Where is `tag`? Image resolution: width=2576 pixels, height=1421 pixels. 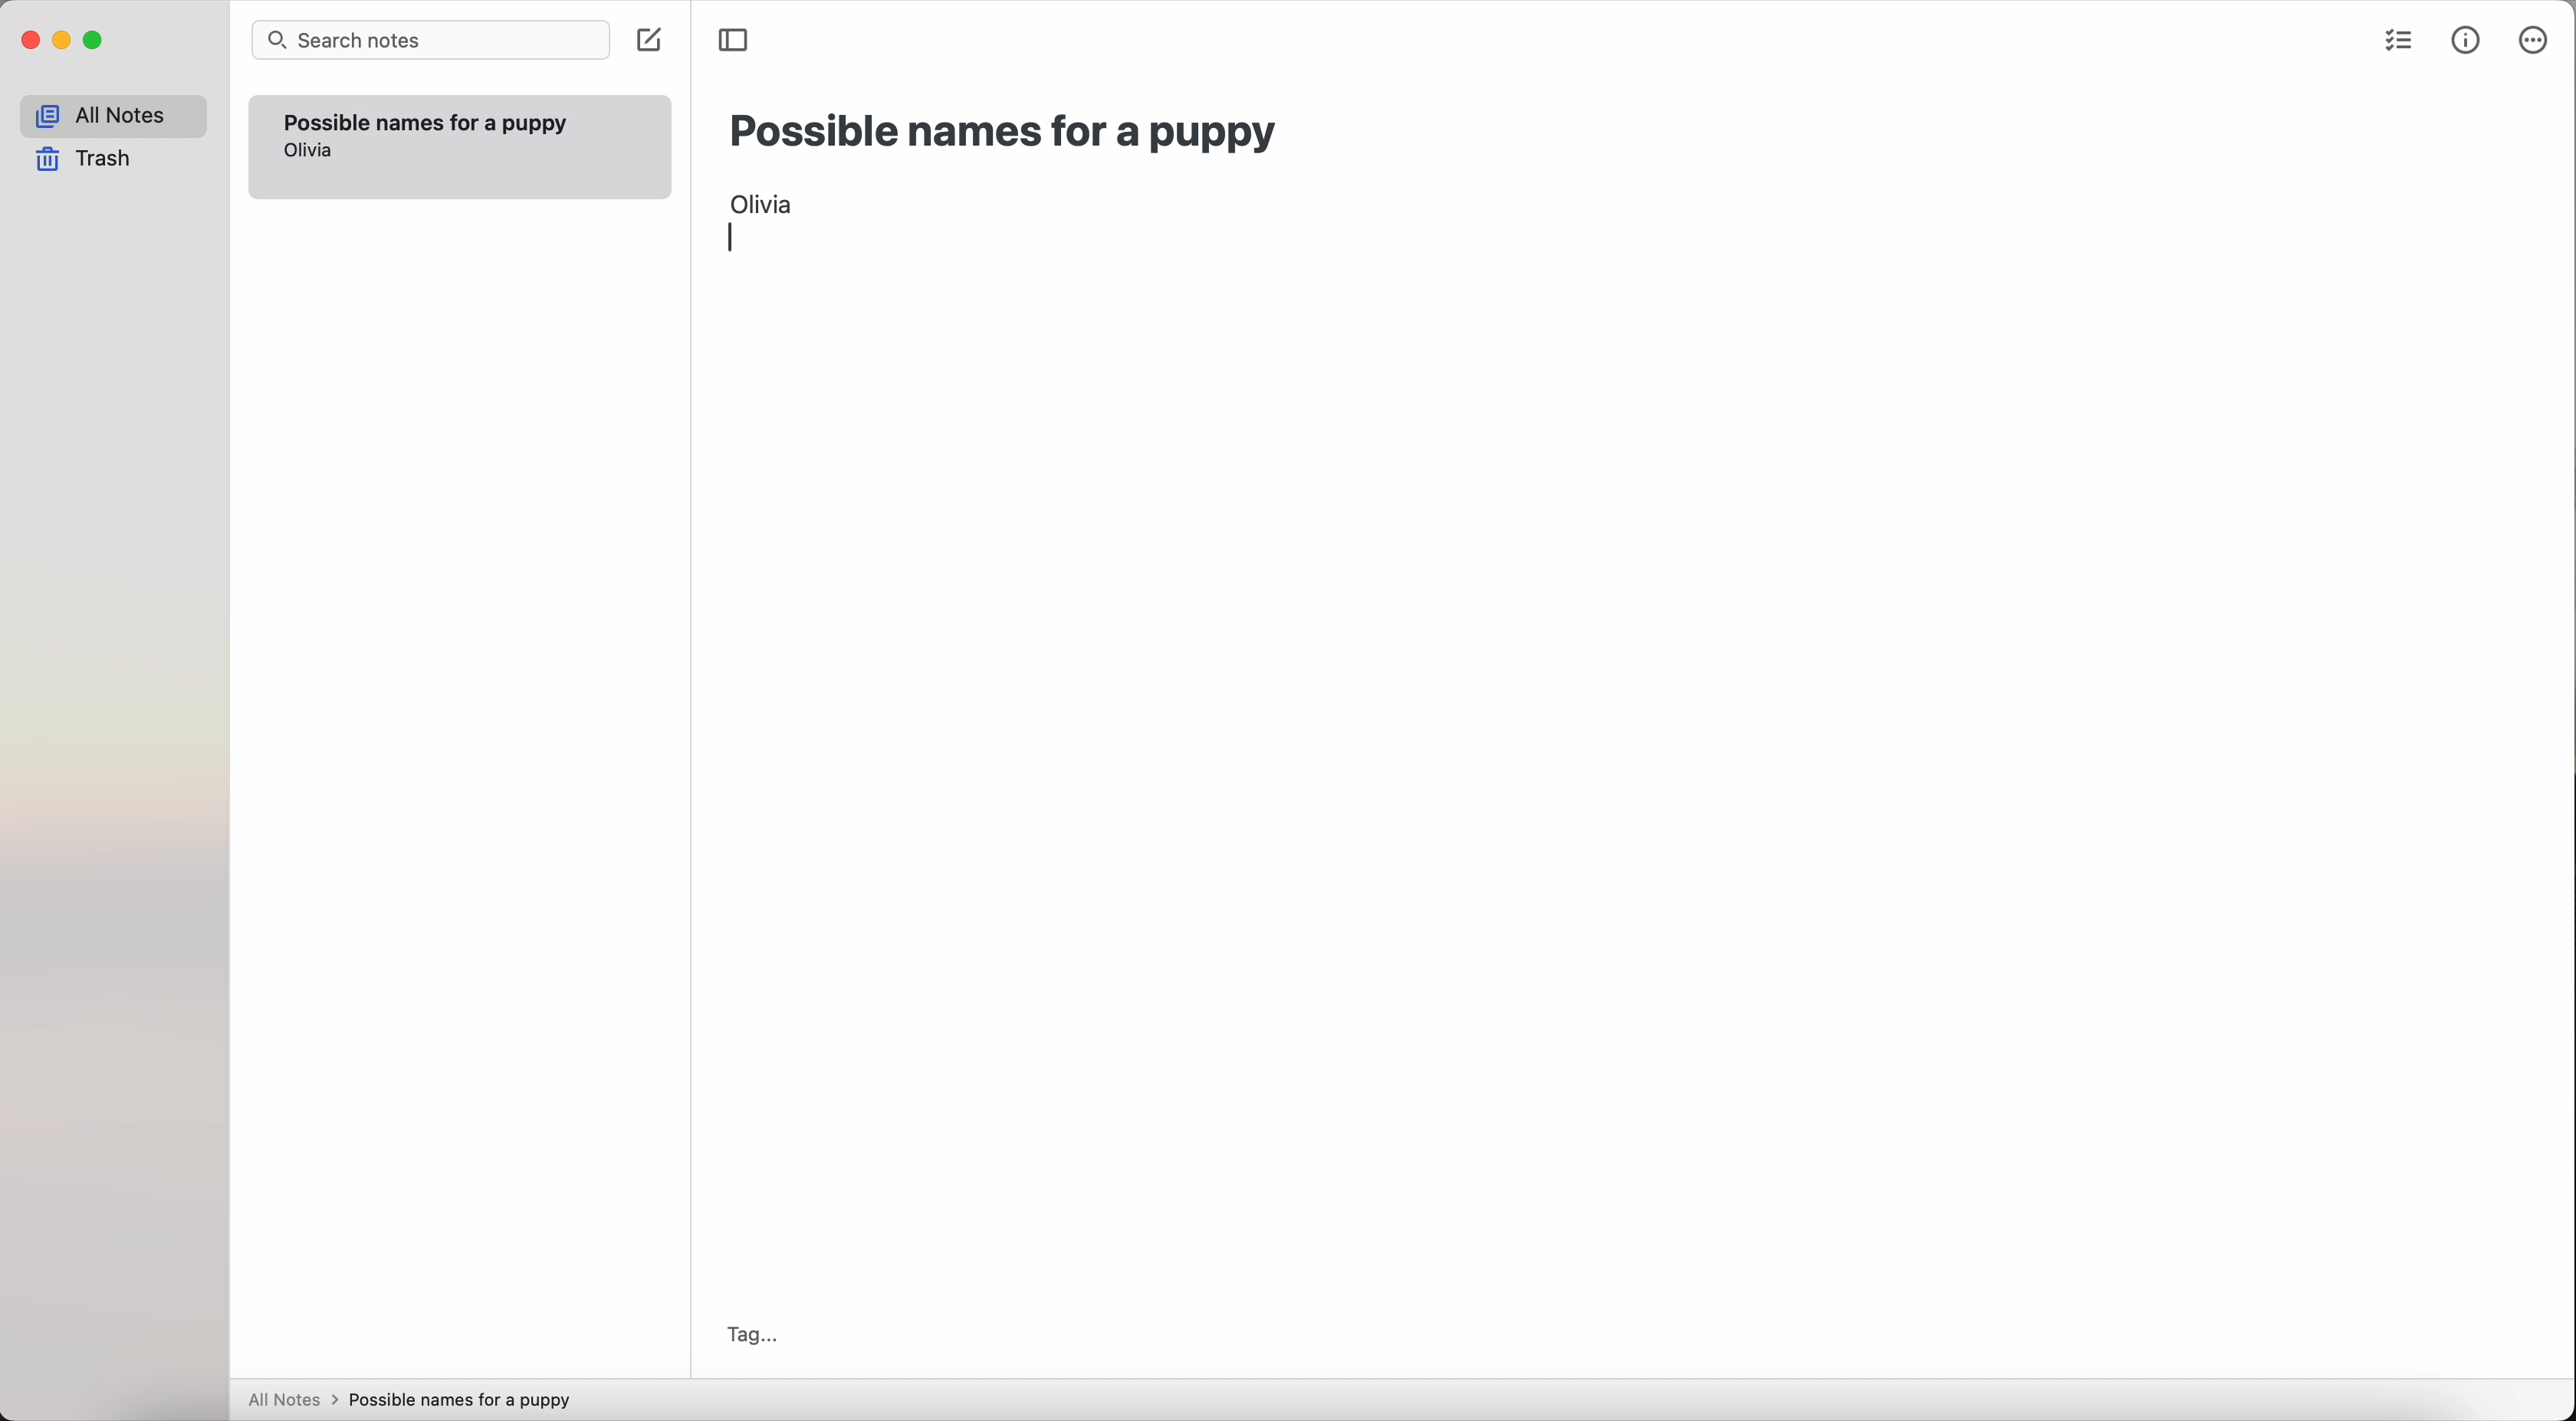 tag is located at coordinates (750, 1333).